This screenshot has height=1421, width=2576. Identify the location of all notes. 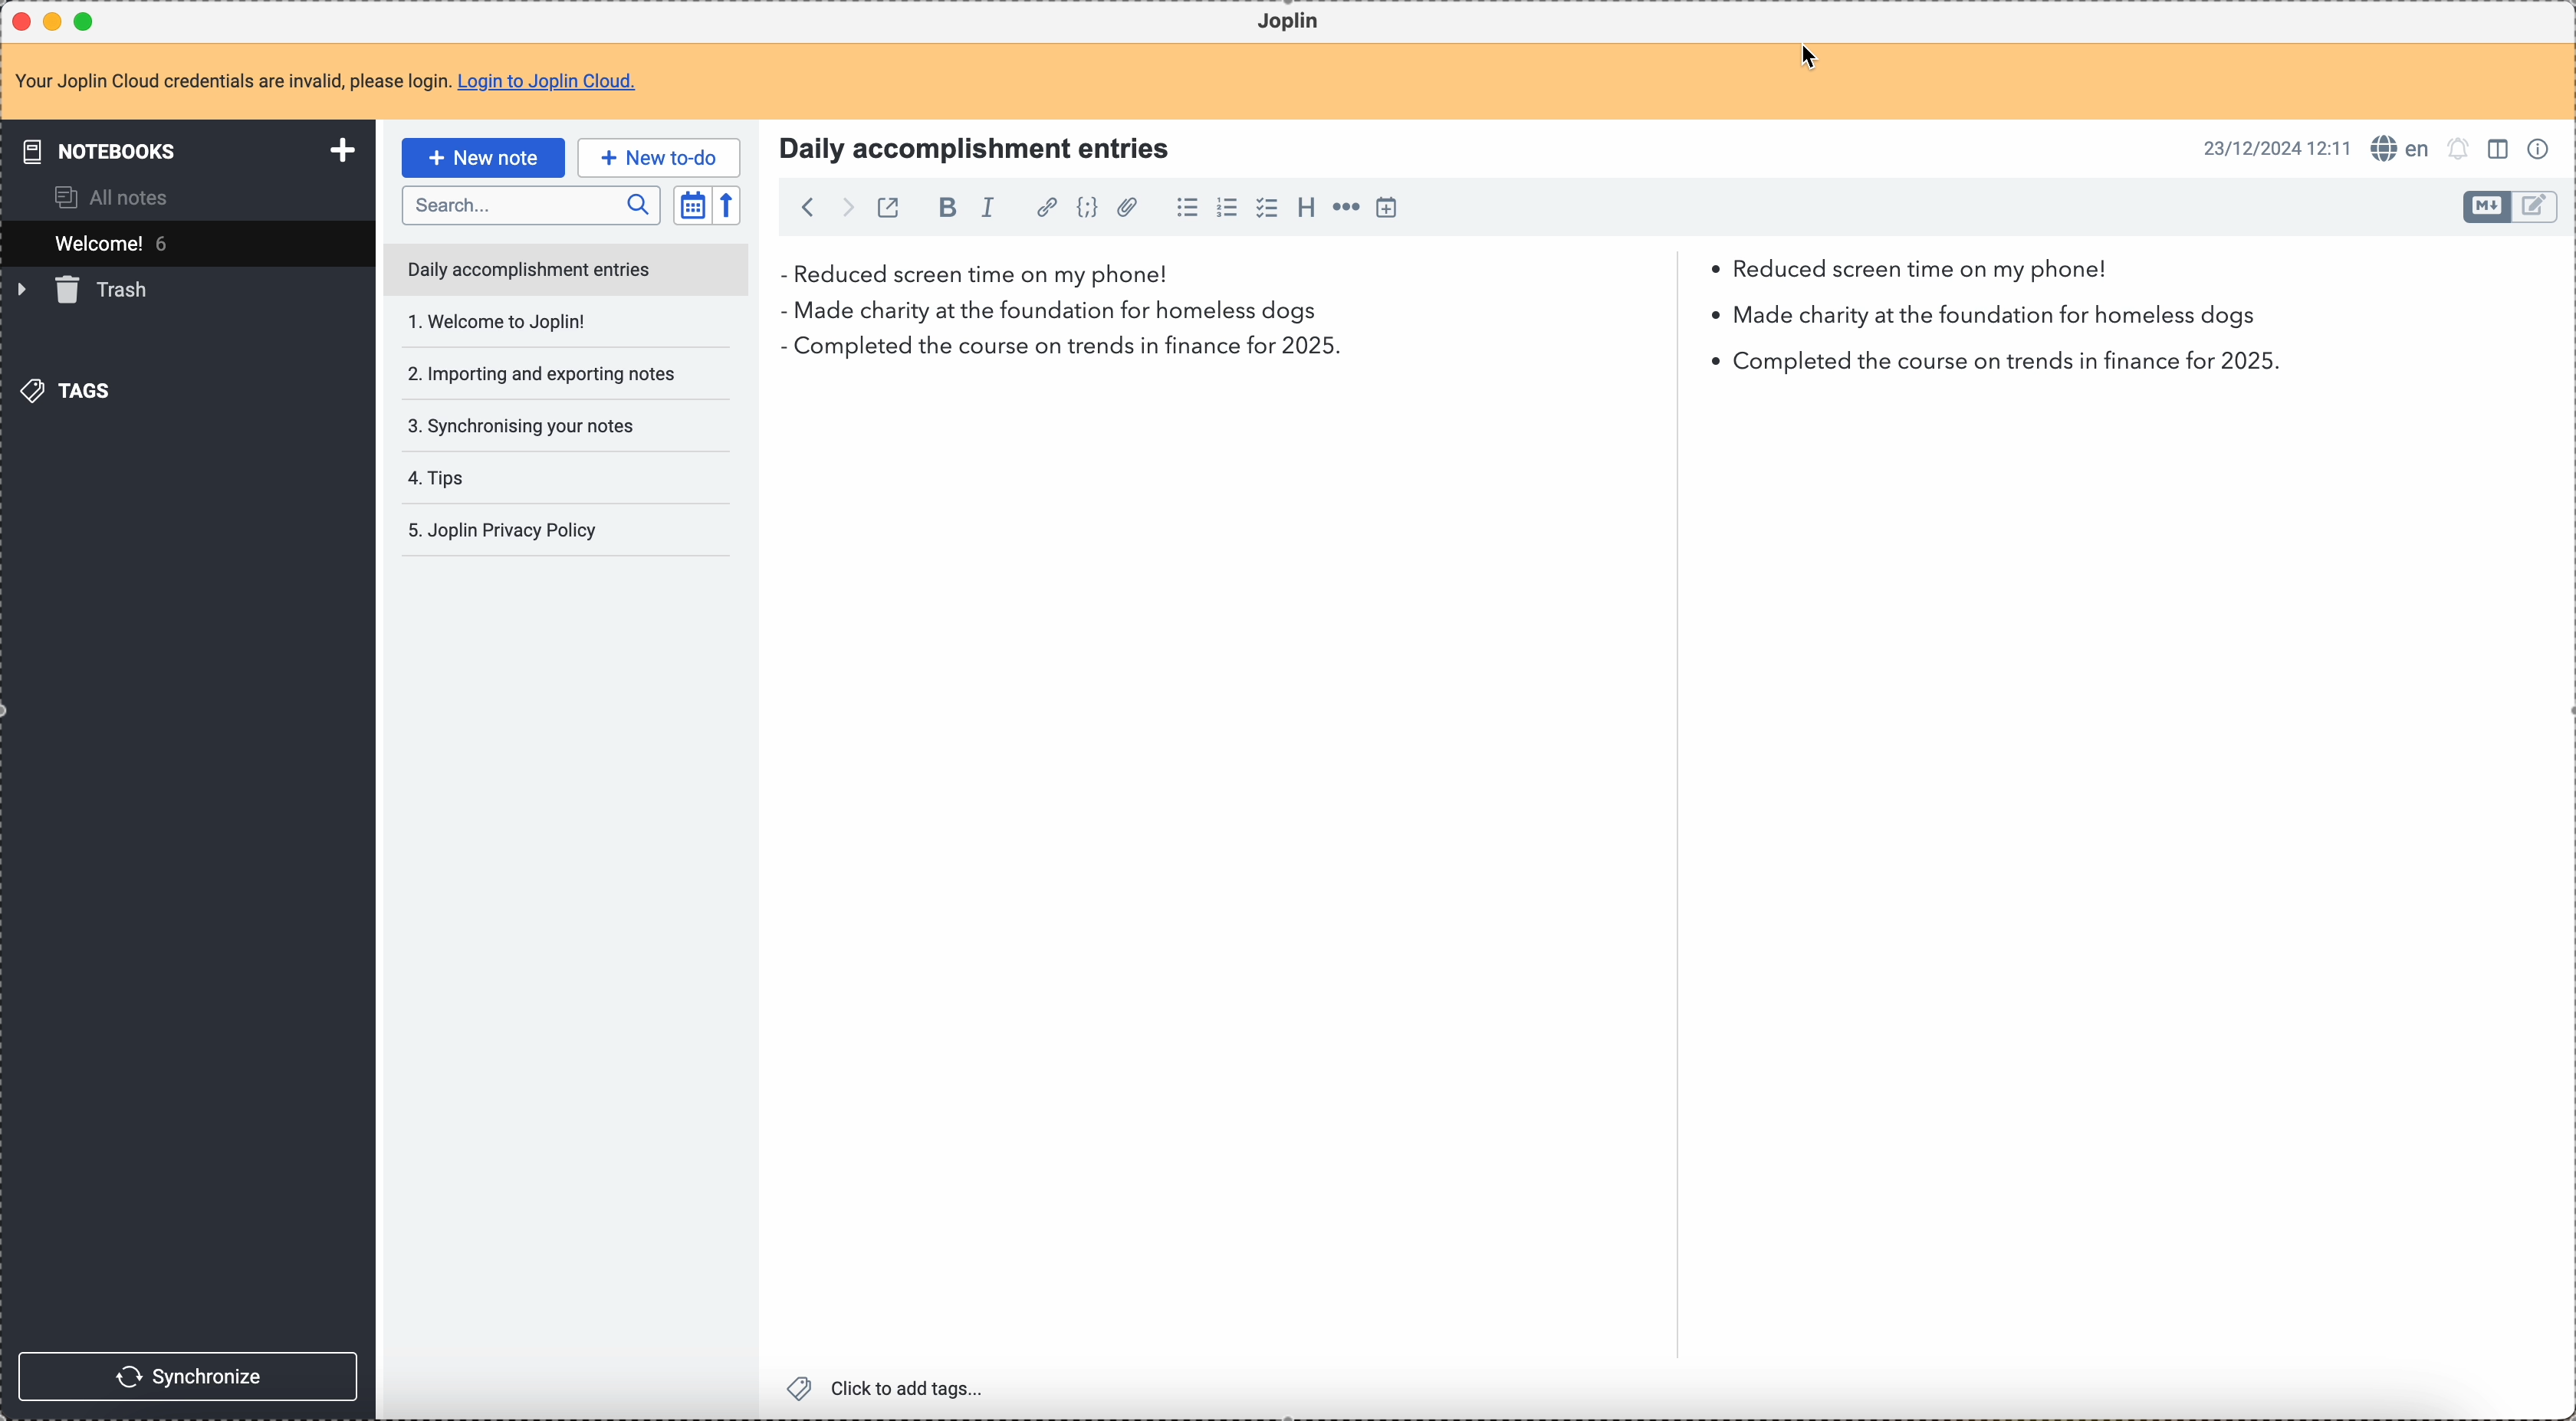
(103, 197).